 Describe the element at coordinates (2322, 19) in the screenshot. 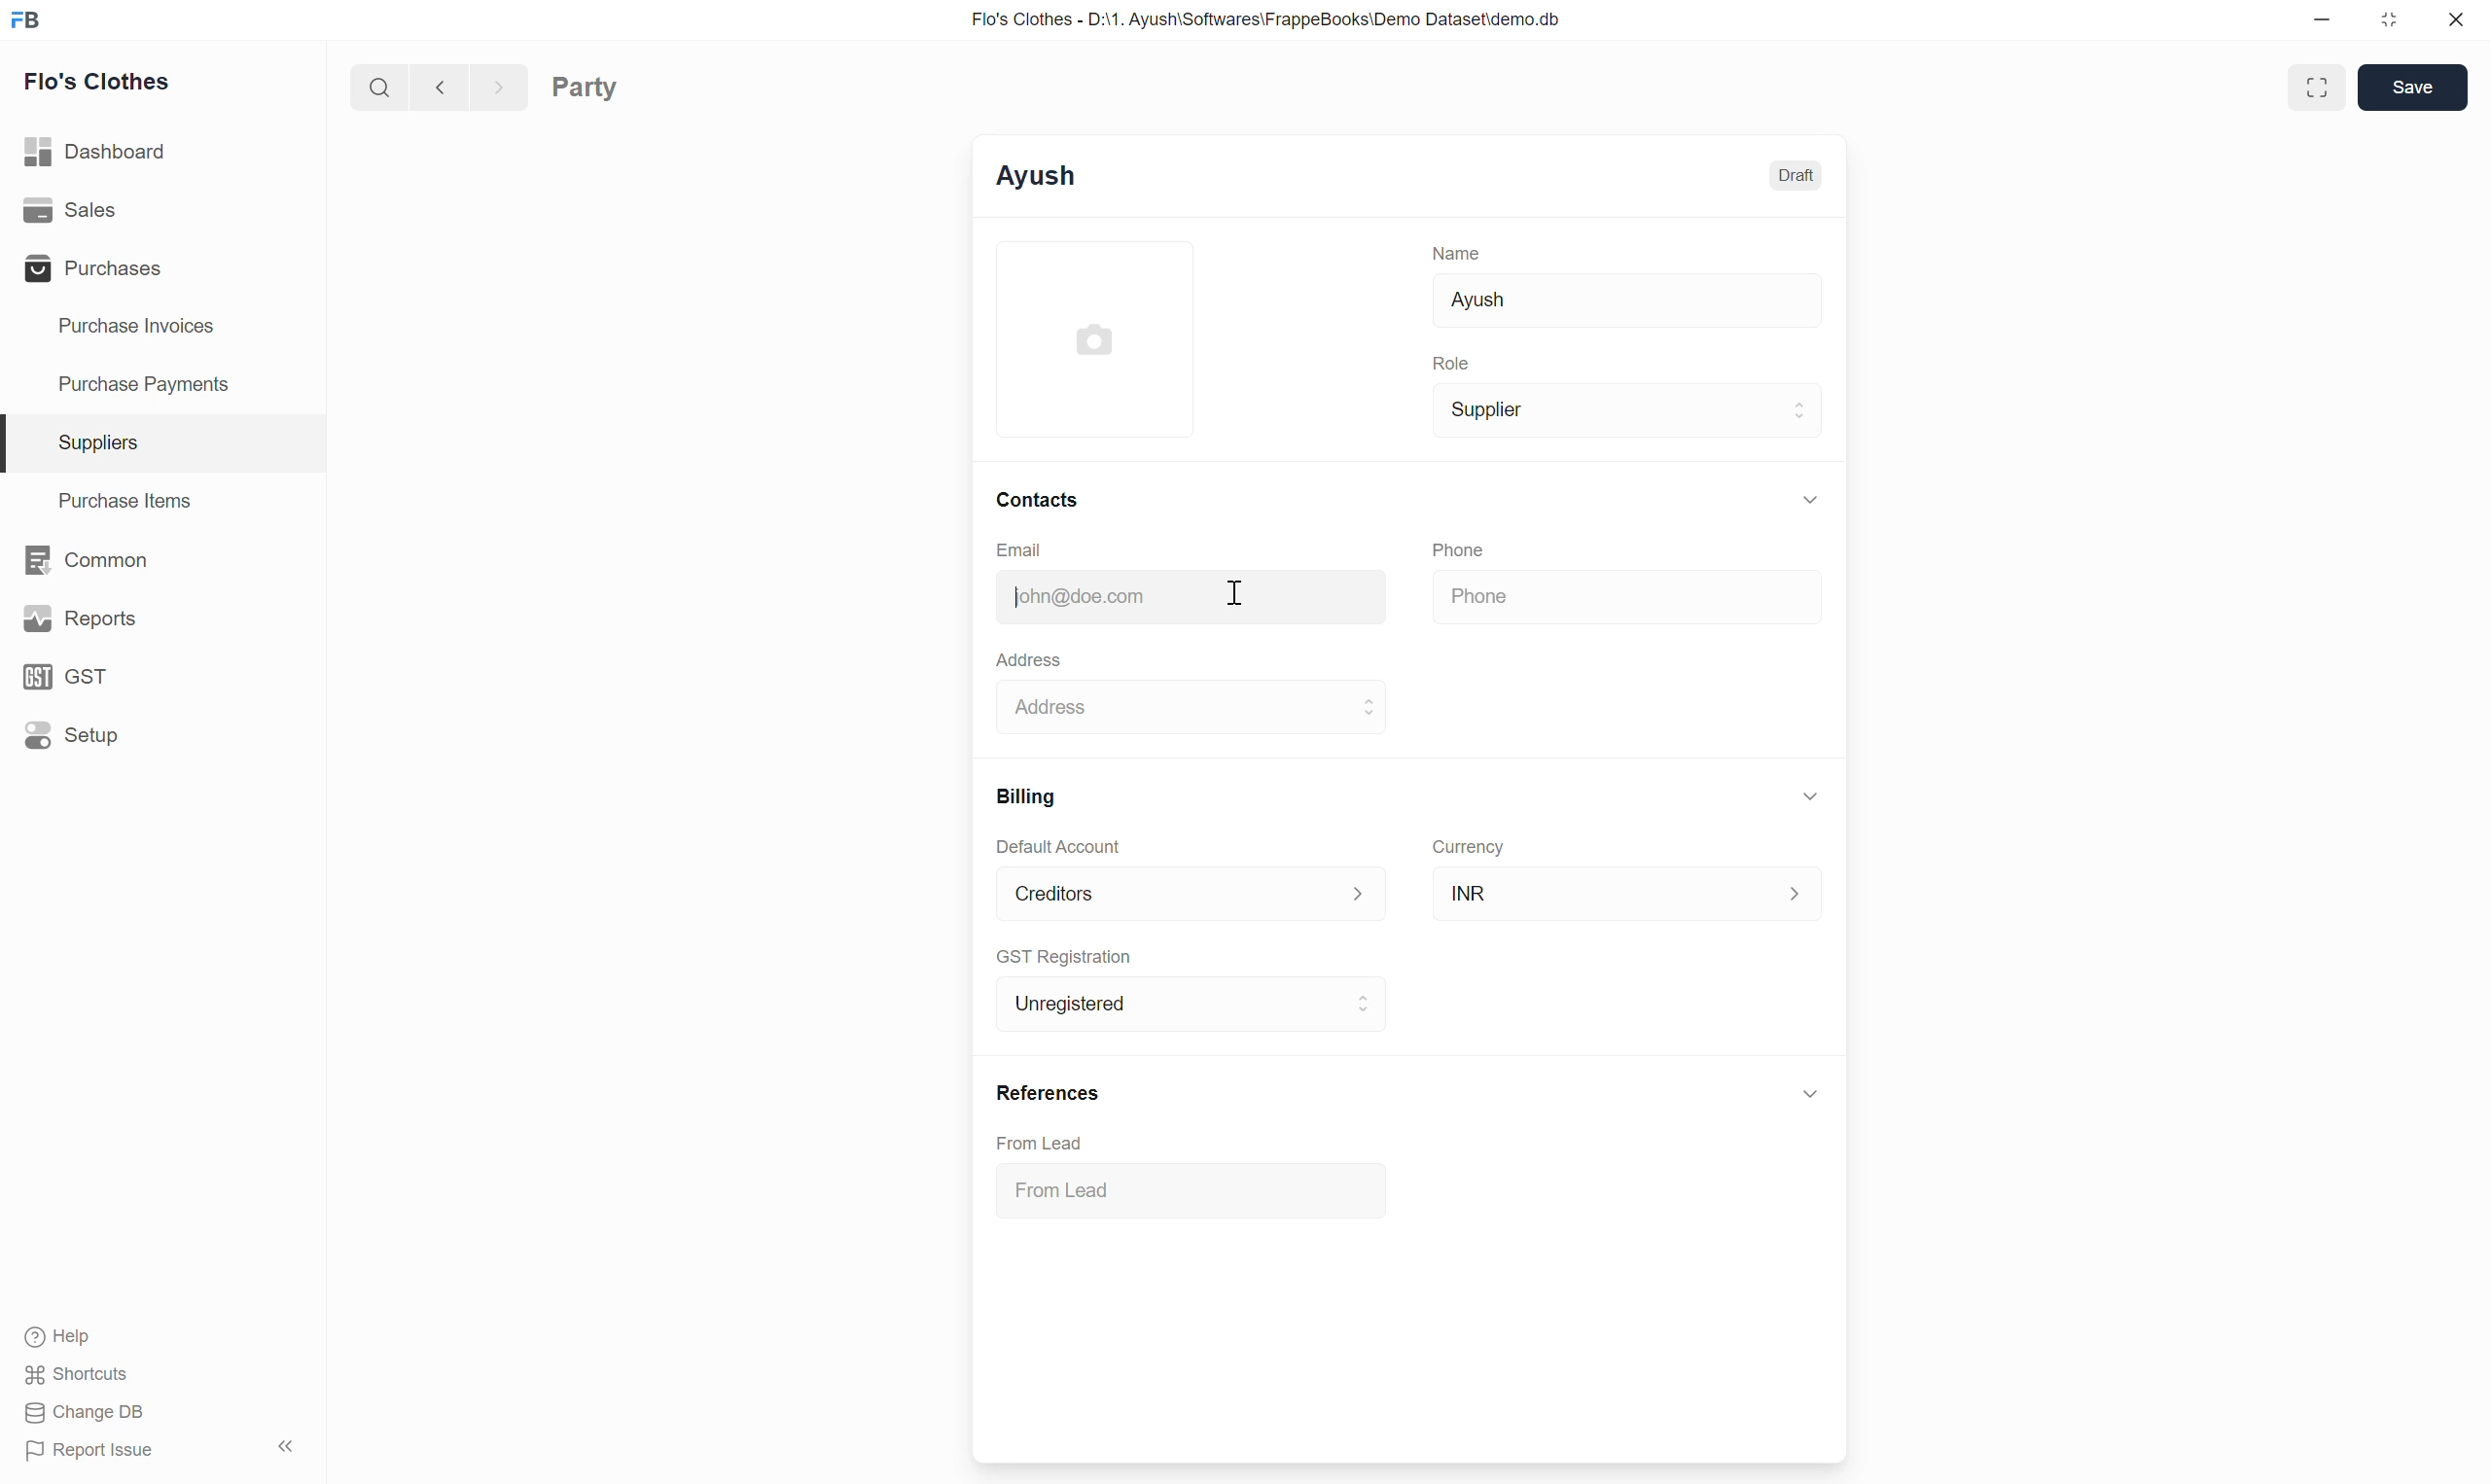

I see `Minimize` at that location.